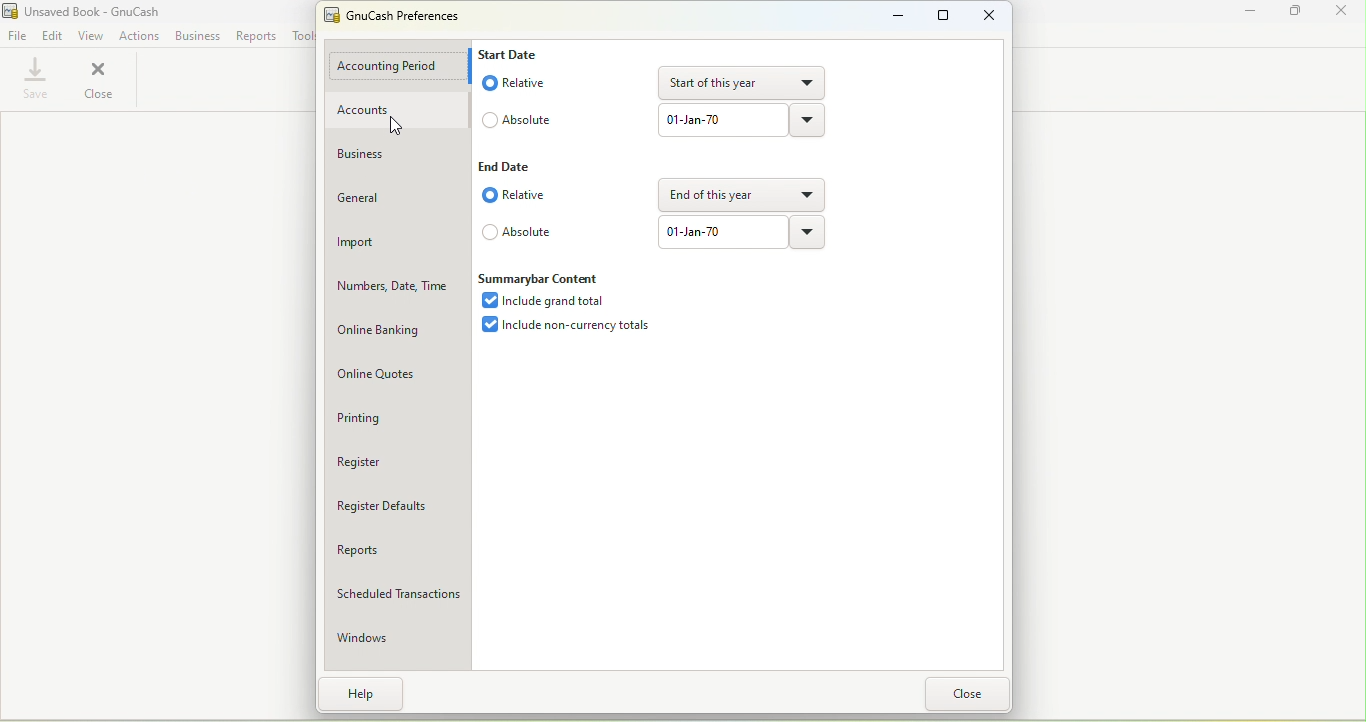  I want to click on Help, so click(366, 692).